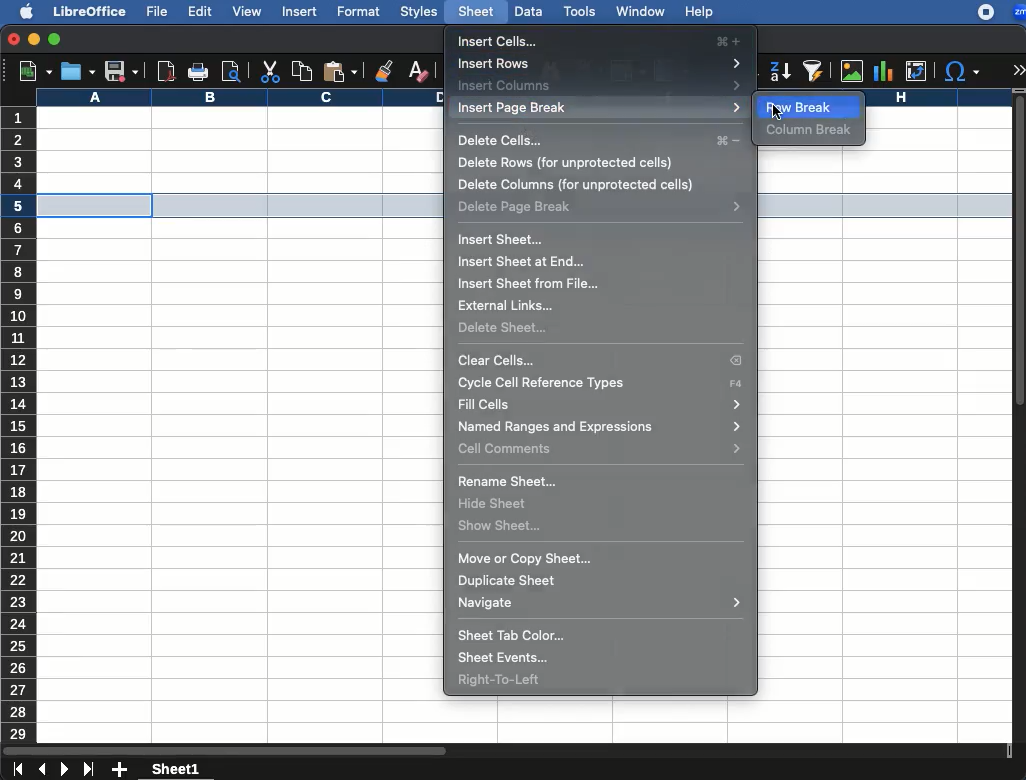 The width and height of the screenshot is (1026, 780). I want to click on print, so click(199, 73).